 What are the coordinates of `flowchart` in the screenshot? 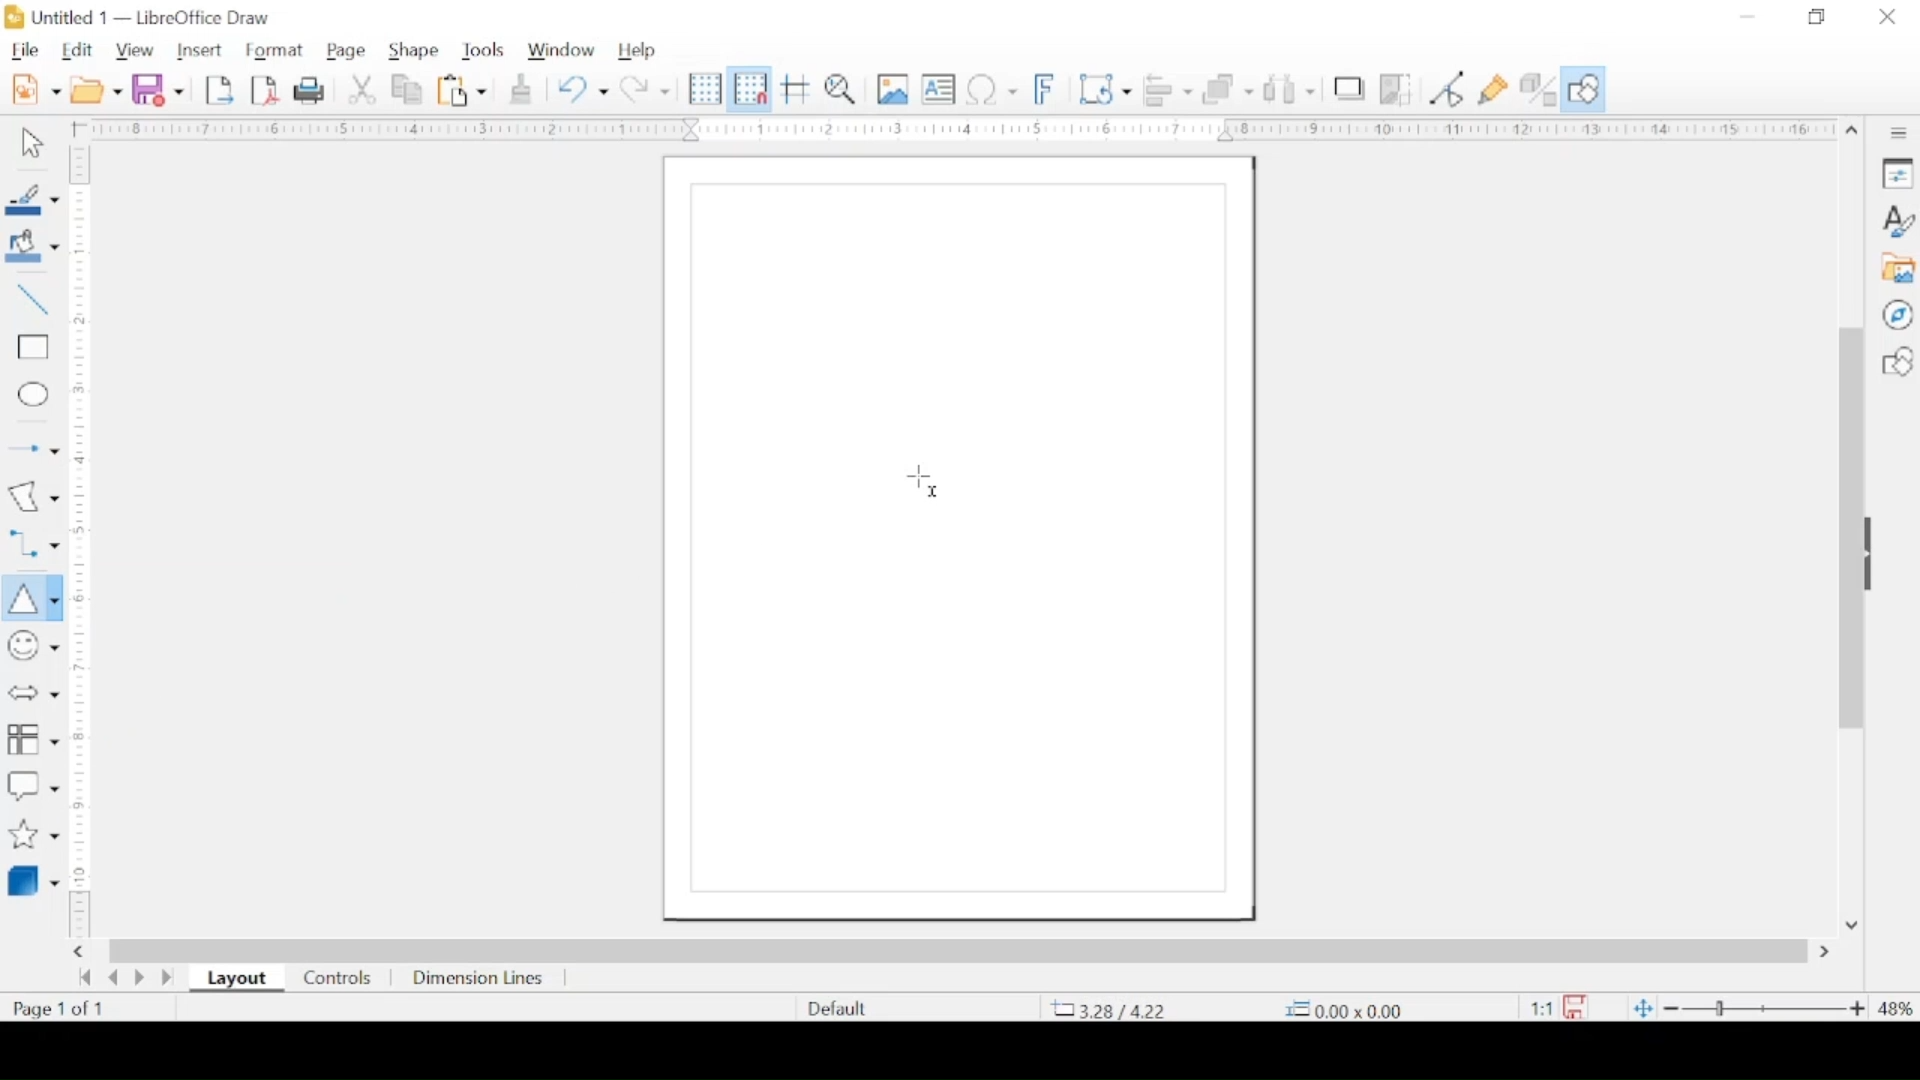 It's located at (33, 737).